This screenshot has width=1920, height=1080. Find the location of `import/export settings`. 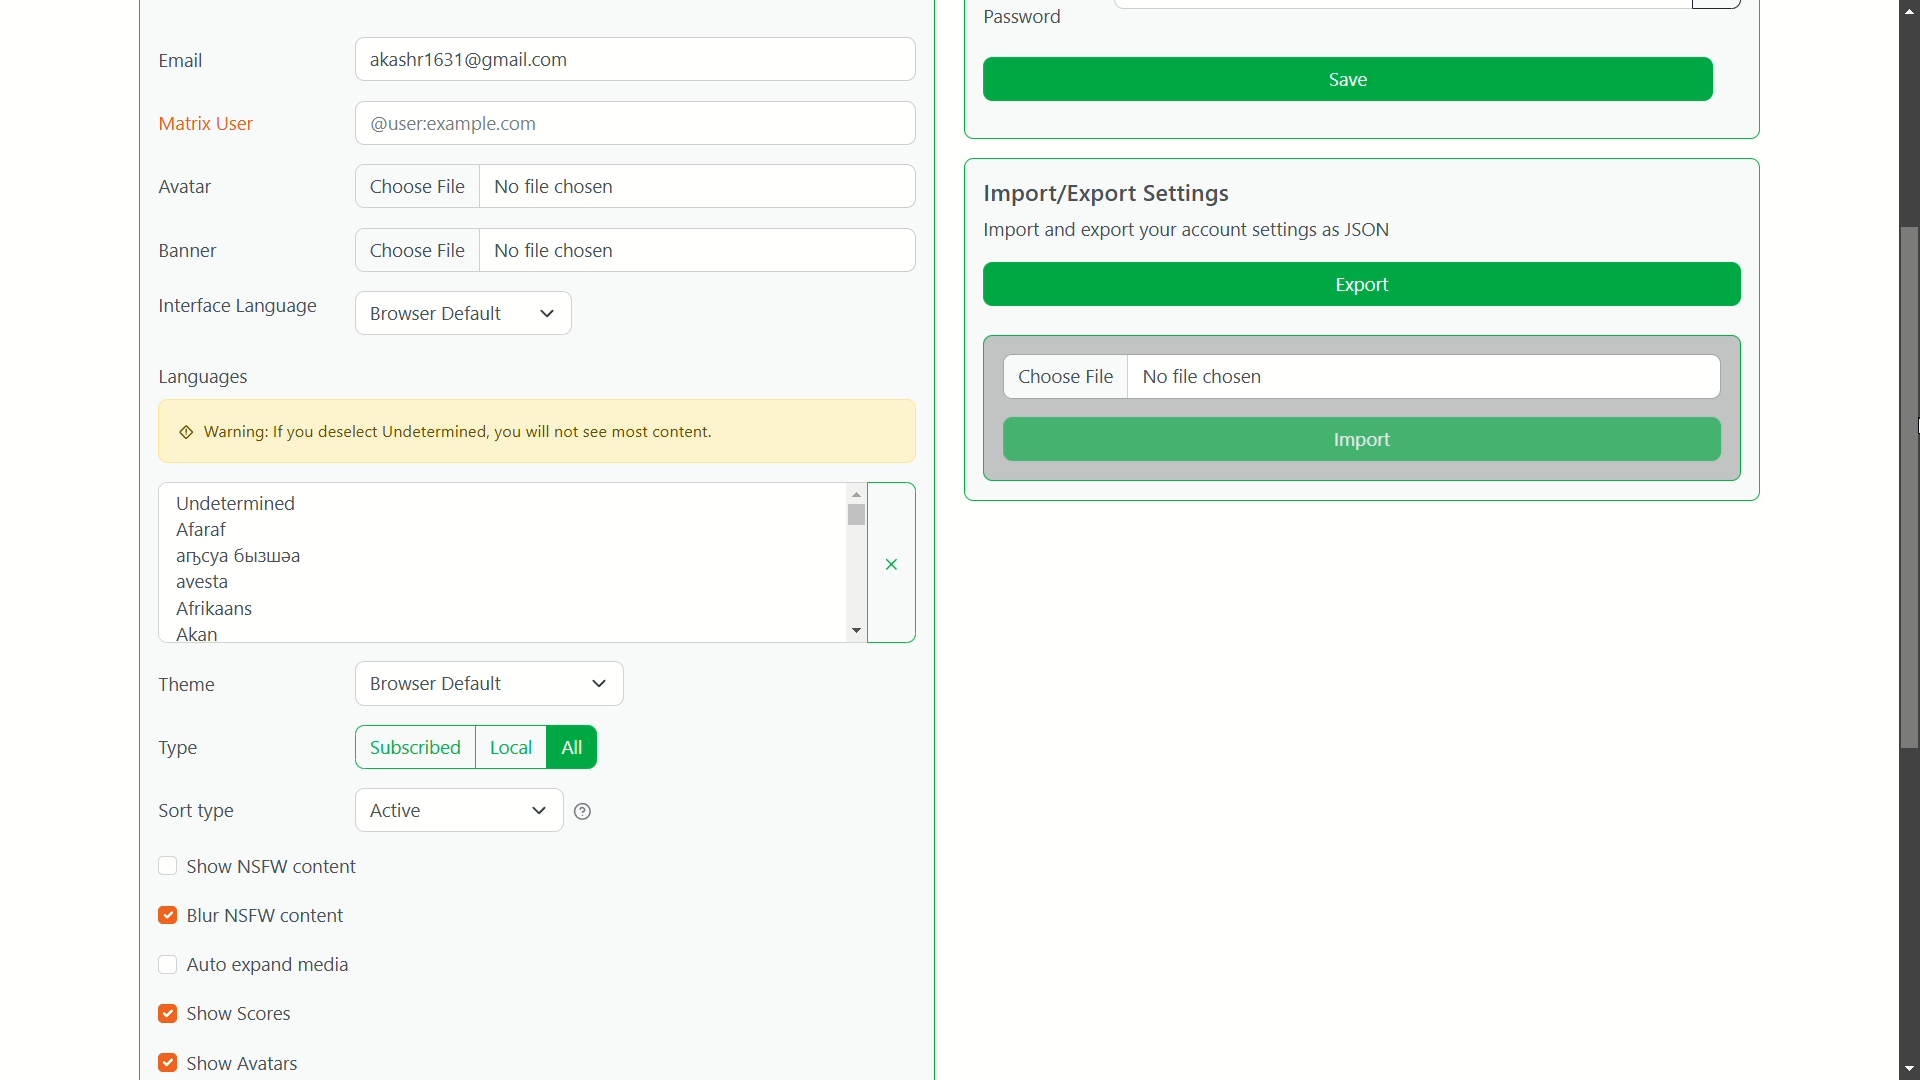

import/export settings is located at coordinates (1106, 193).